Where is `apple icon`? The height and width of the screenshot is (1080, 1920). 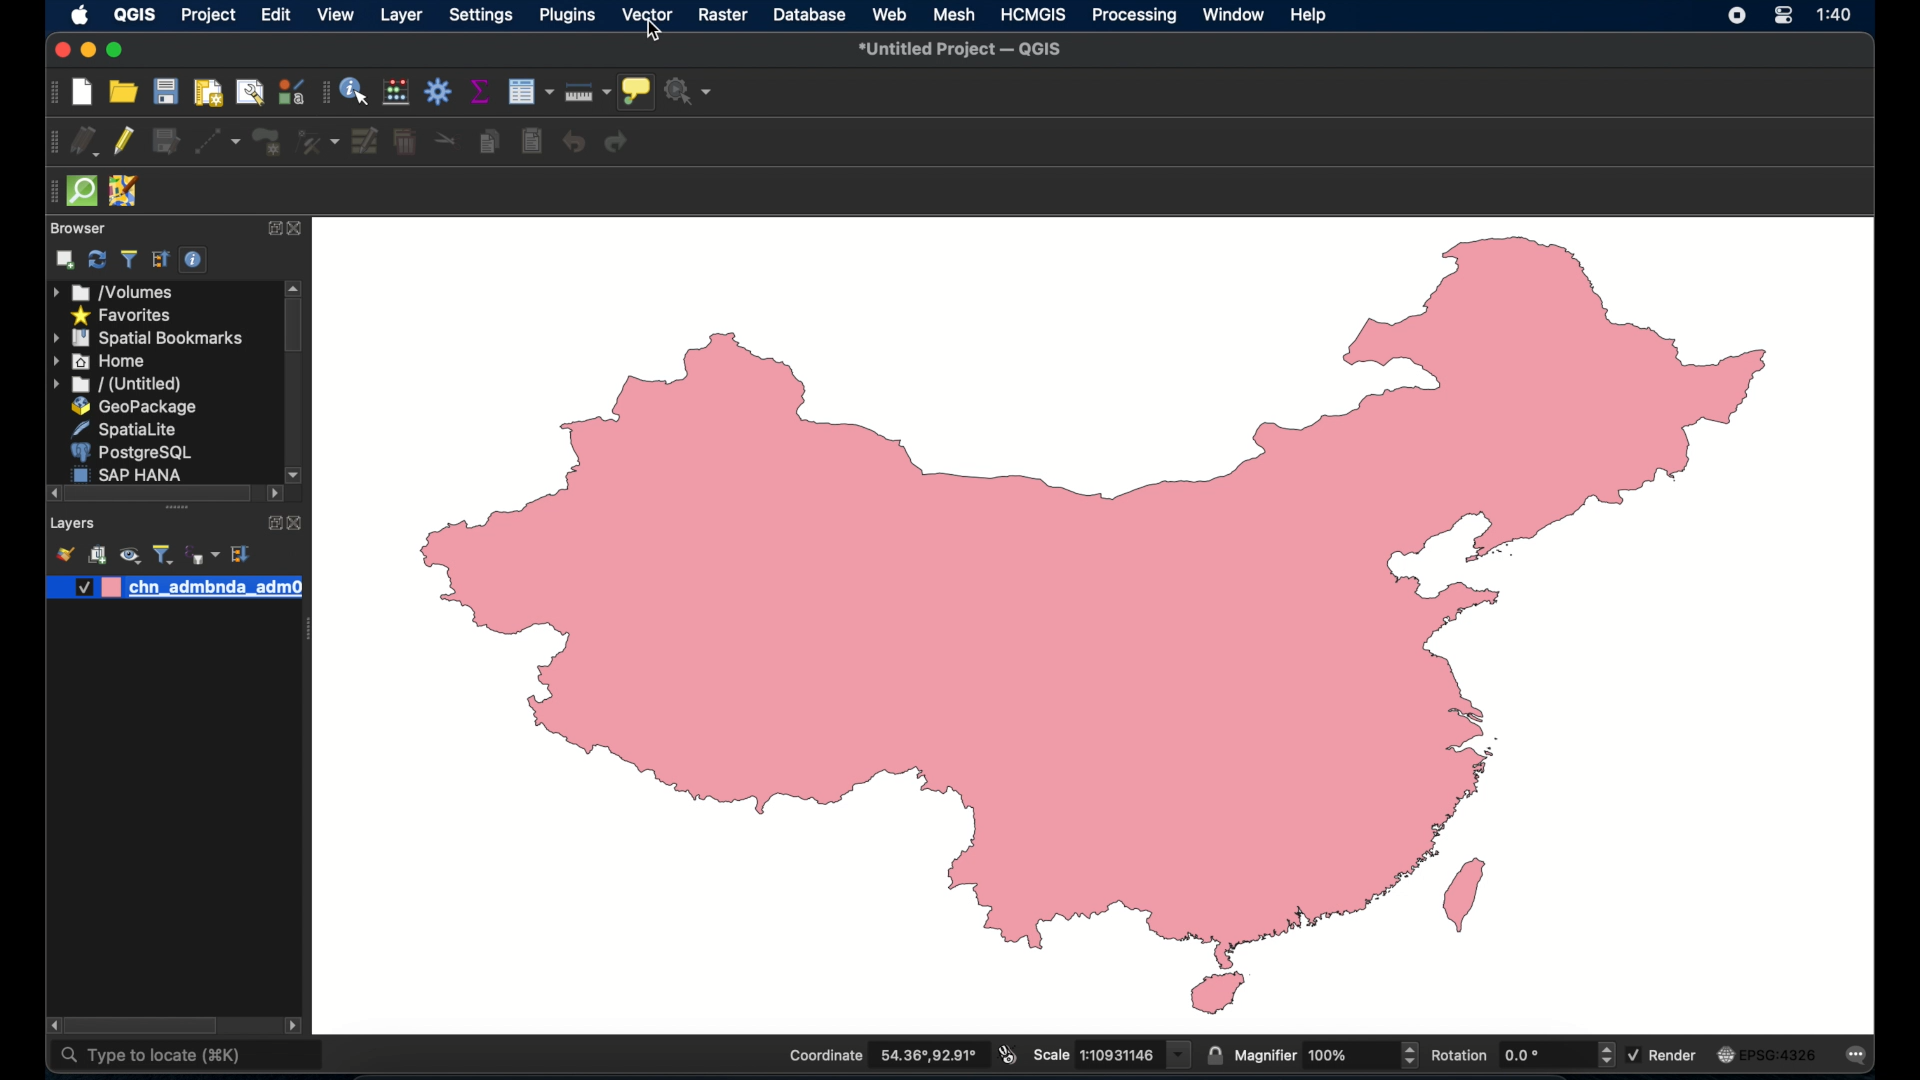
apple icon is located at coordinates (80, 16).